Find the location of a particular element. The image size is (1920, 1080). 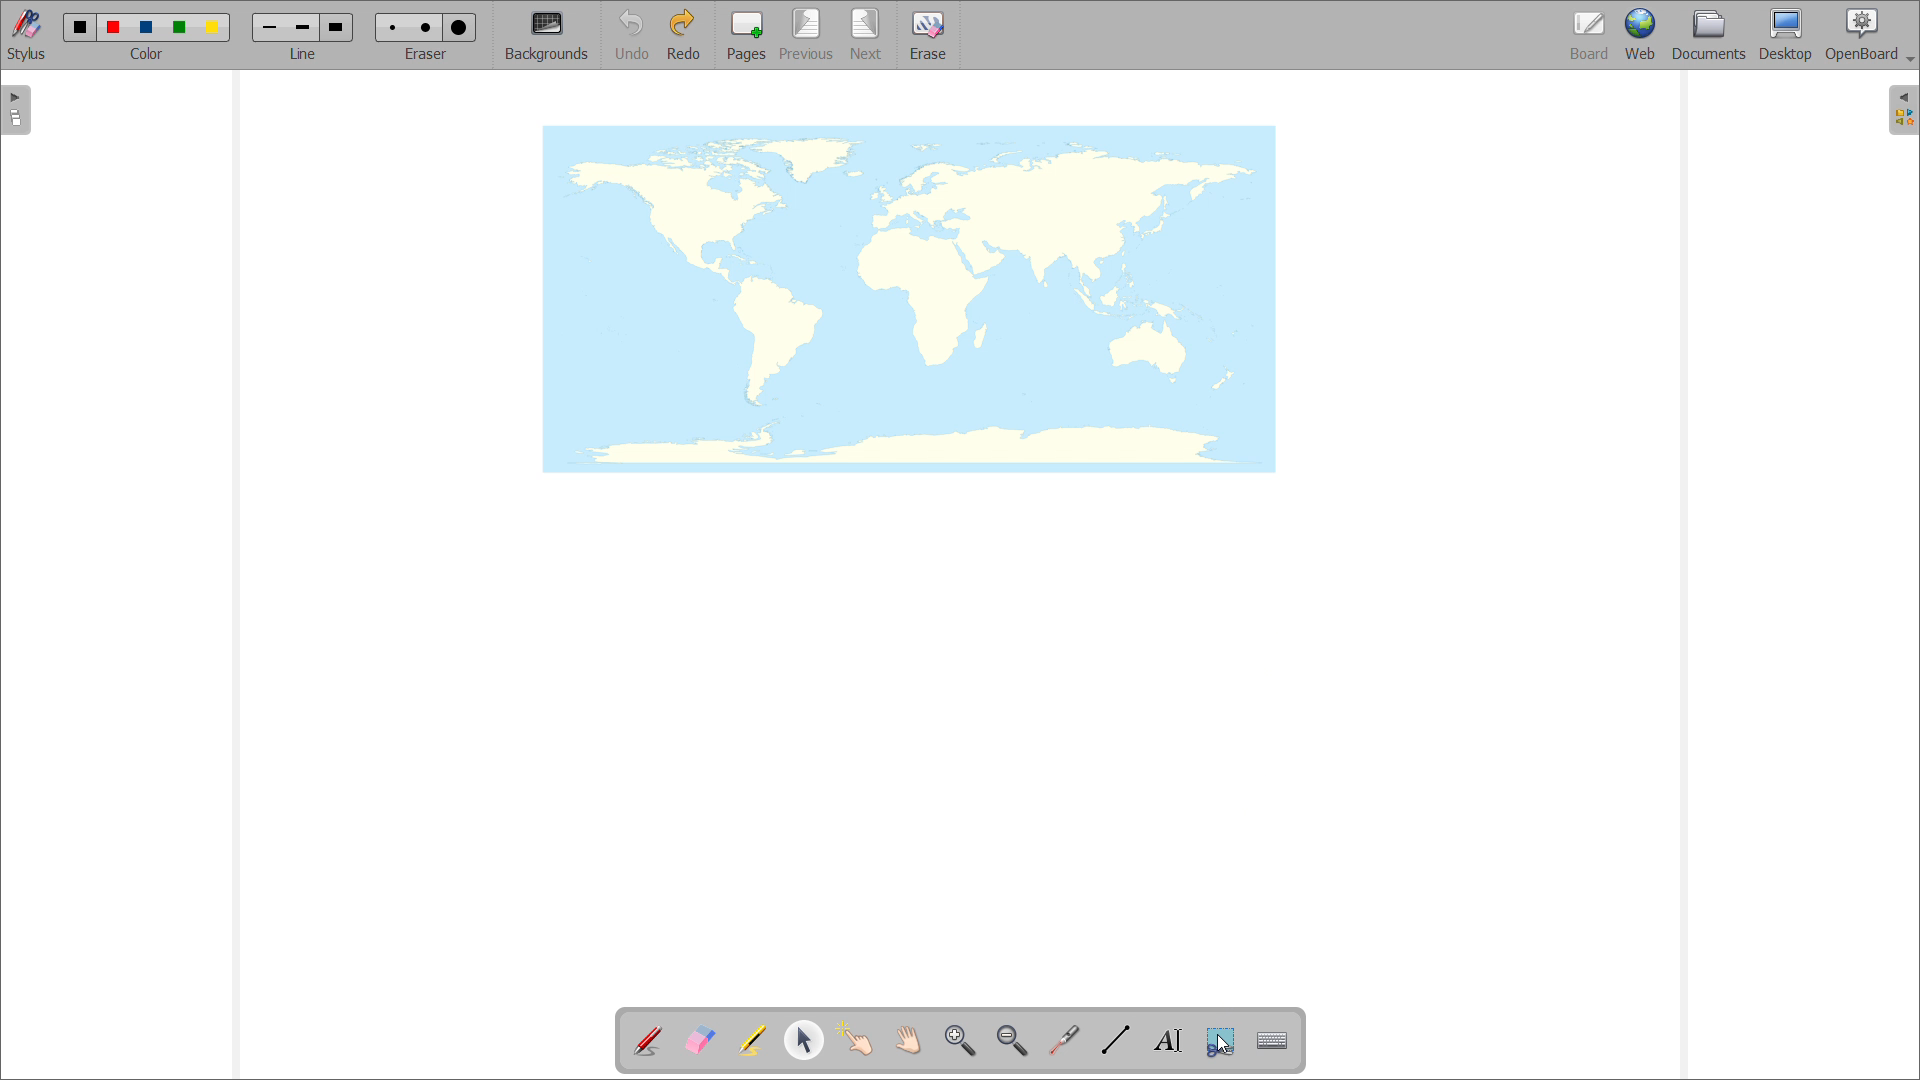

small is located at coordinates (390, 26).